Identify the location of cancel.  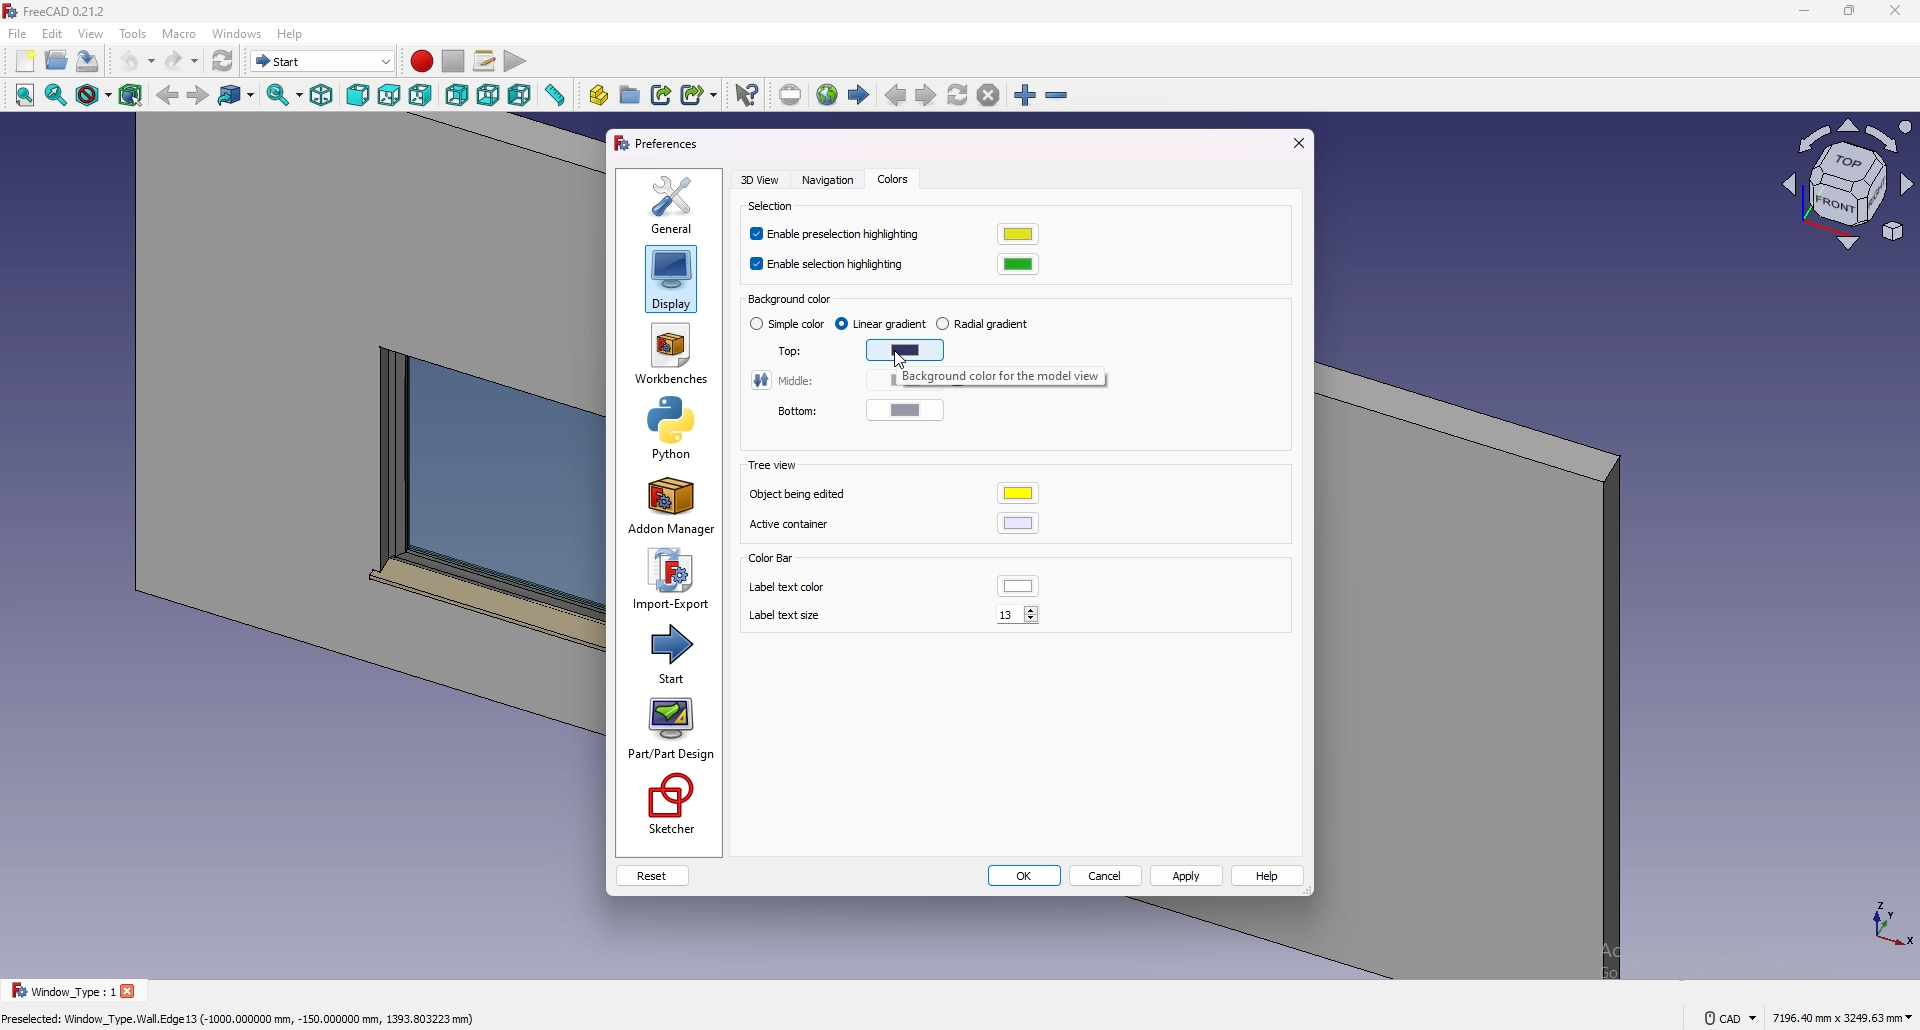
(1107, 877).